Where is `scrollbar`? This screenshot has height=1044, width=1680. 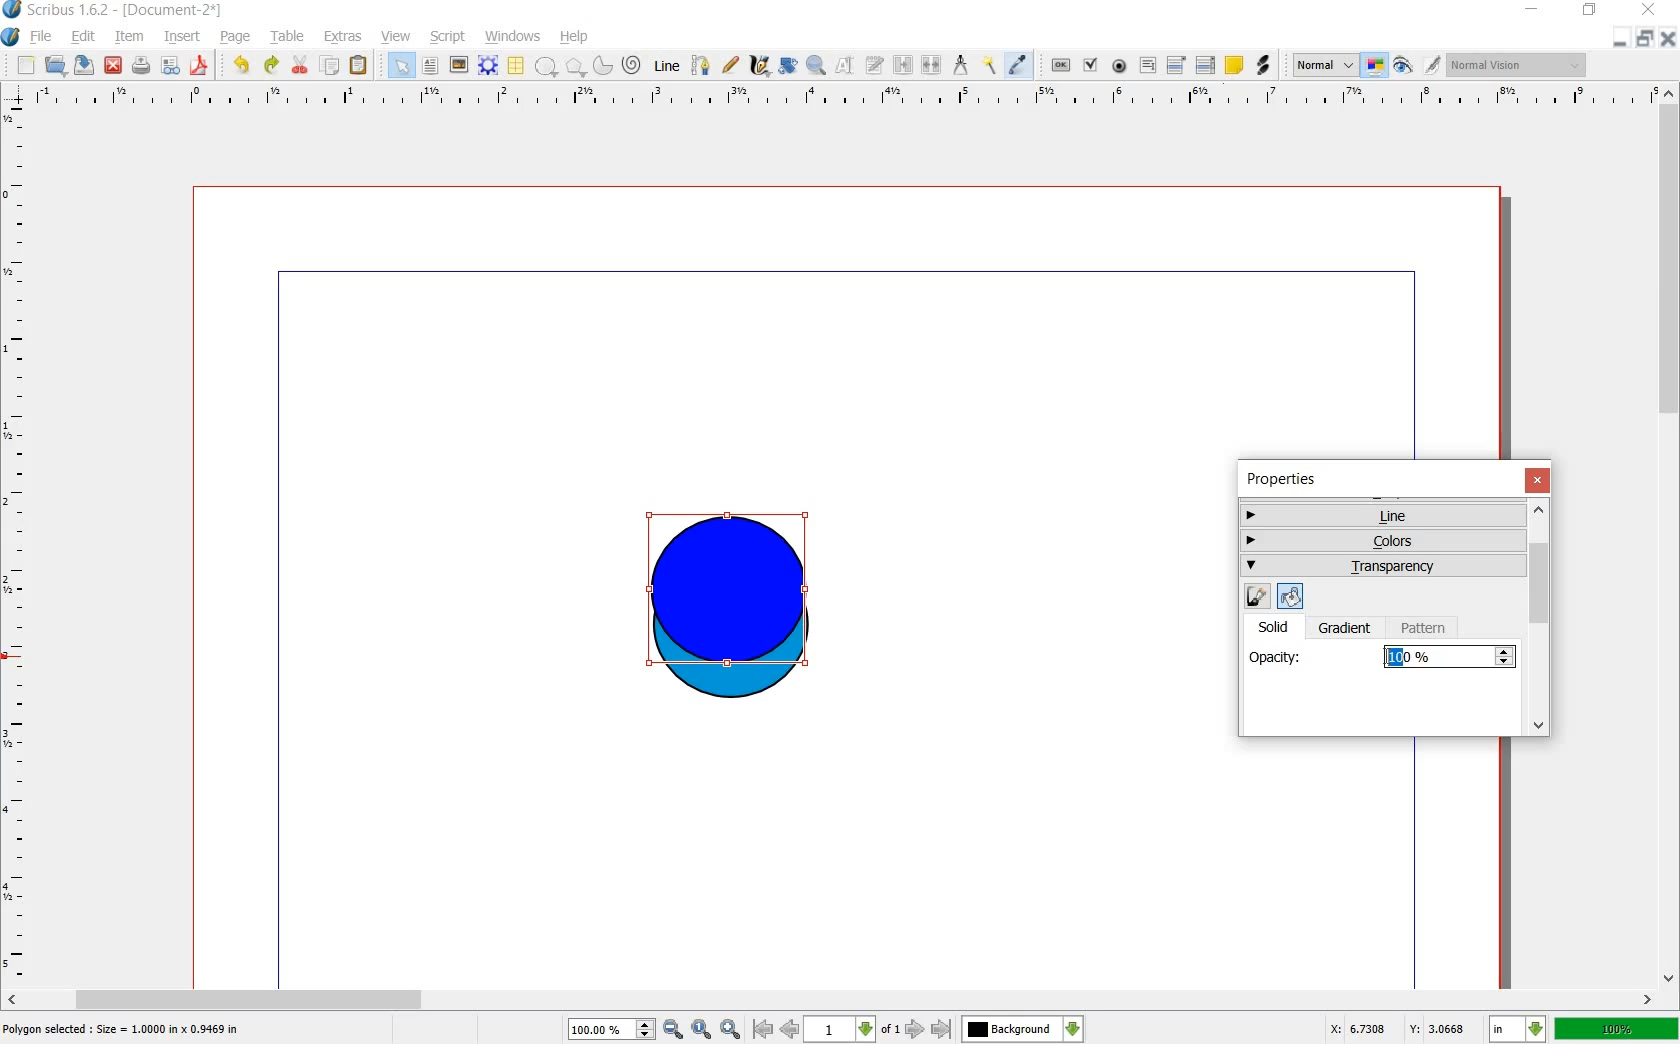 scrollbar is located at coordinates (1541, 619).